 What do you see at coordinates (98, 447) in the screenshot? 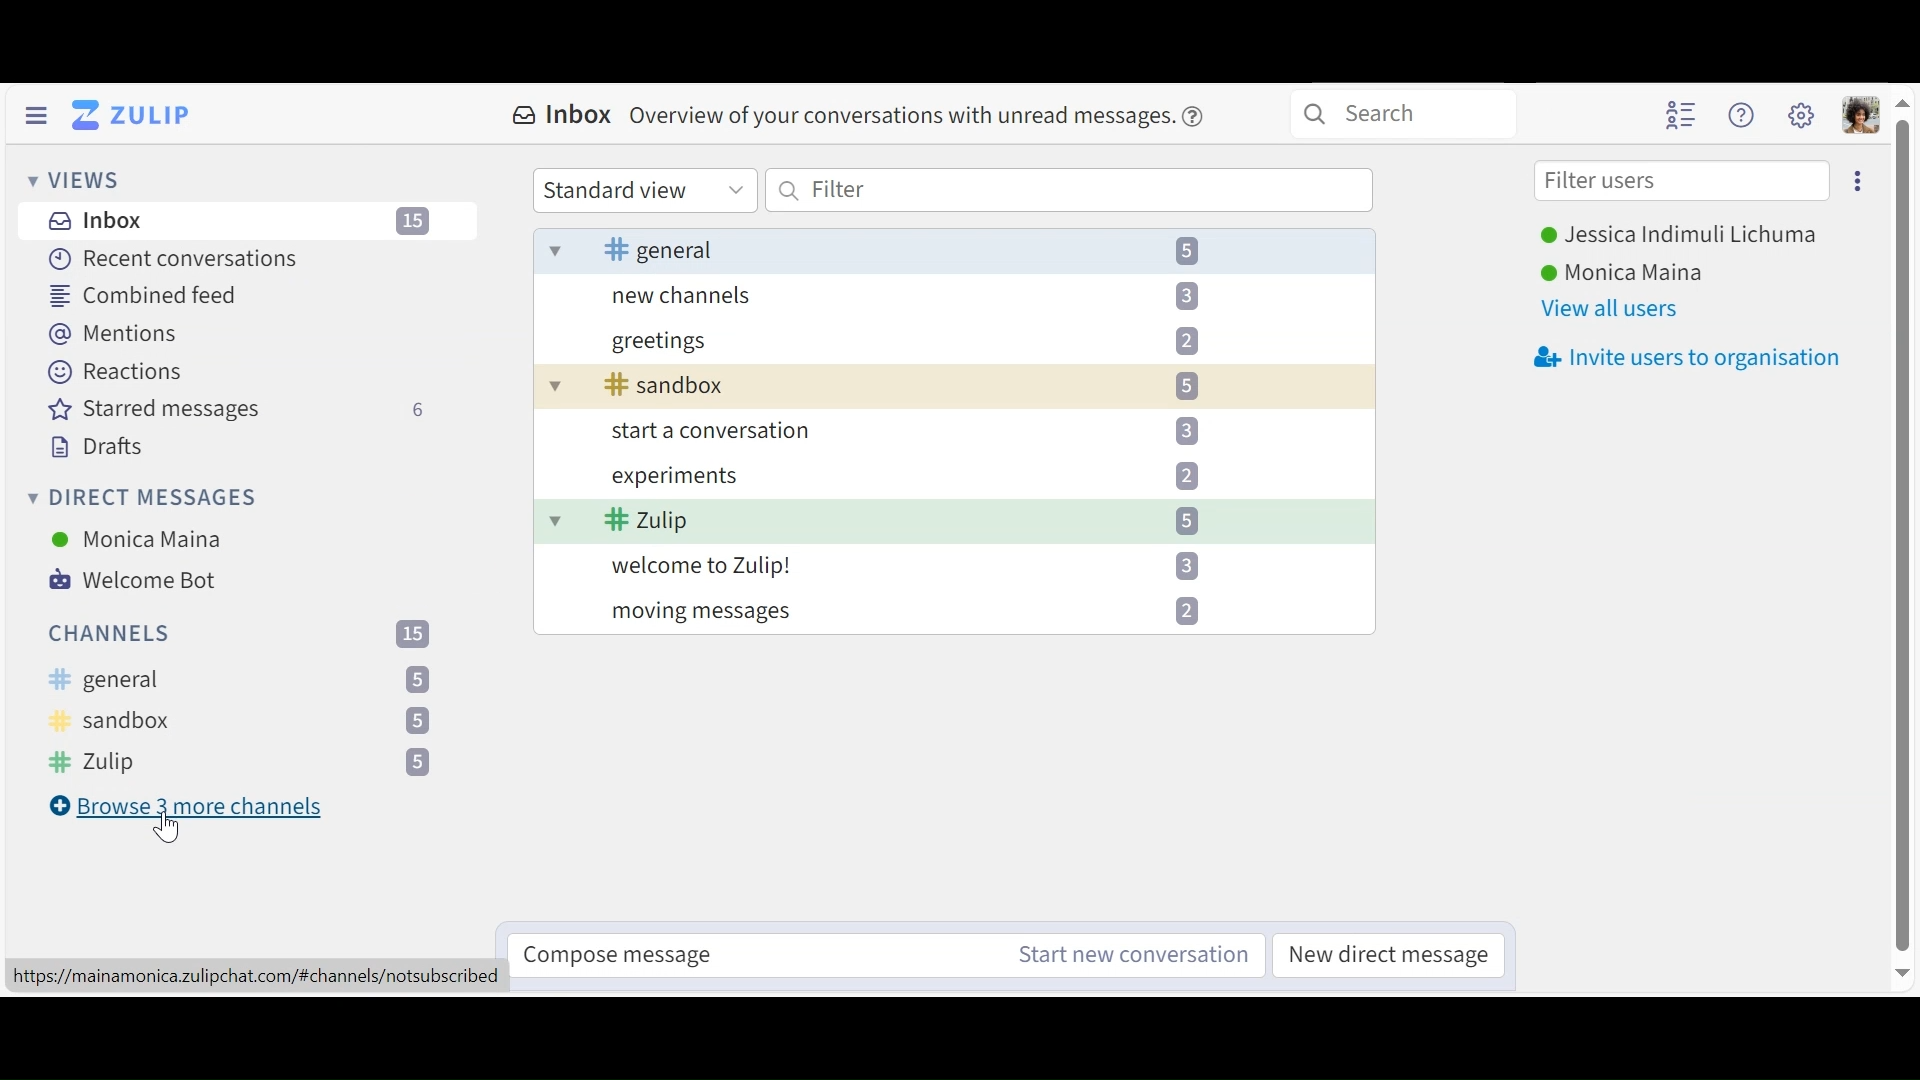
I see `Drafts` at bounding box center [98, 447].